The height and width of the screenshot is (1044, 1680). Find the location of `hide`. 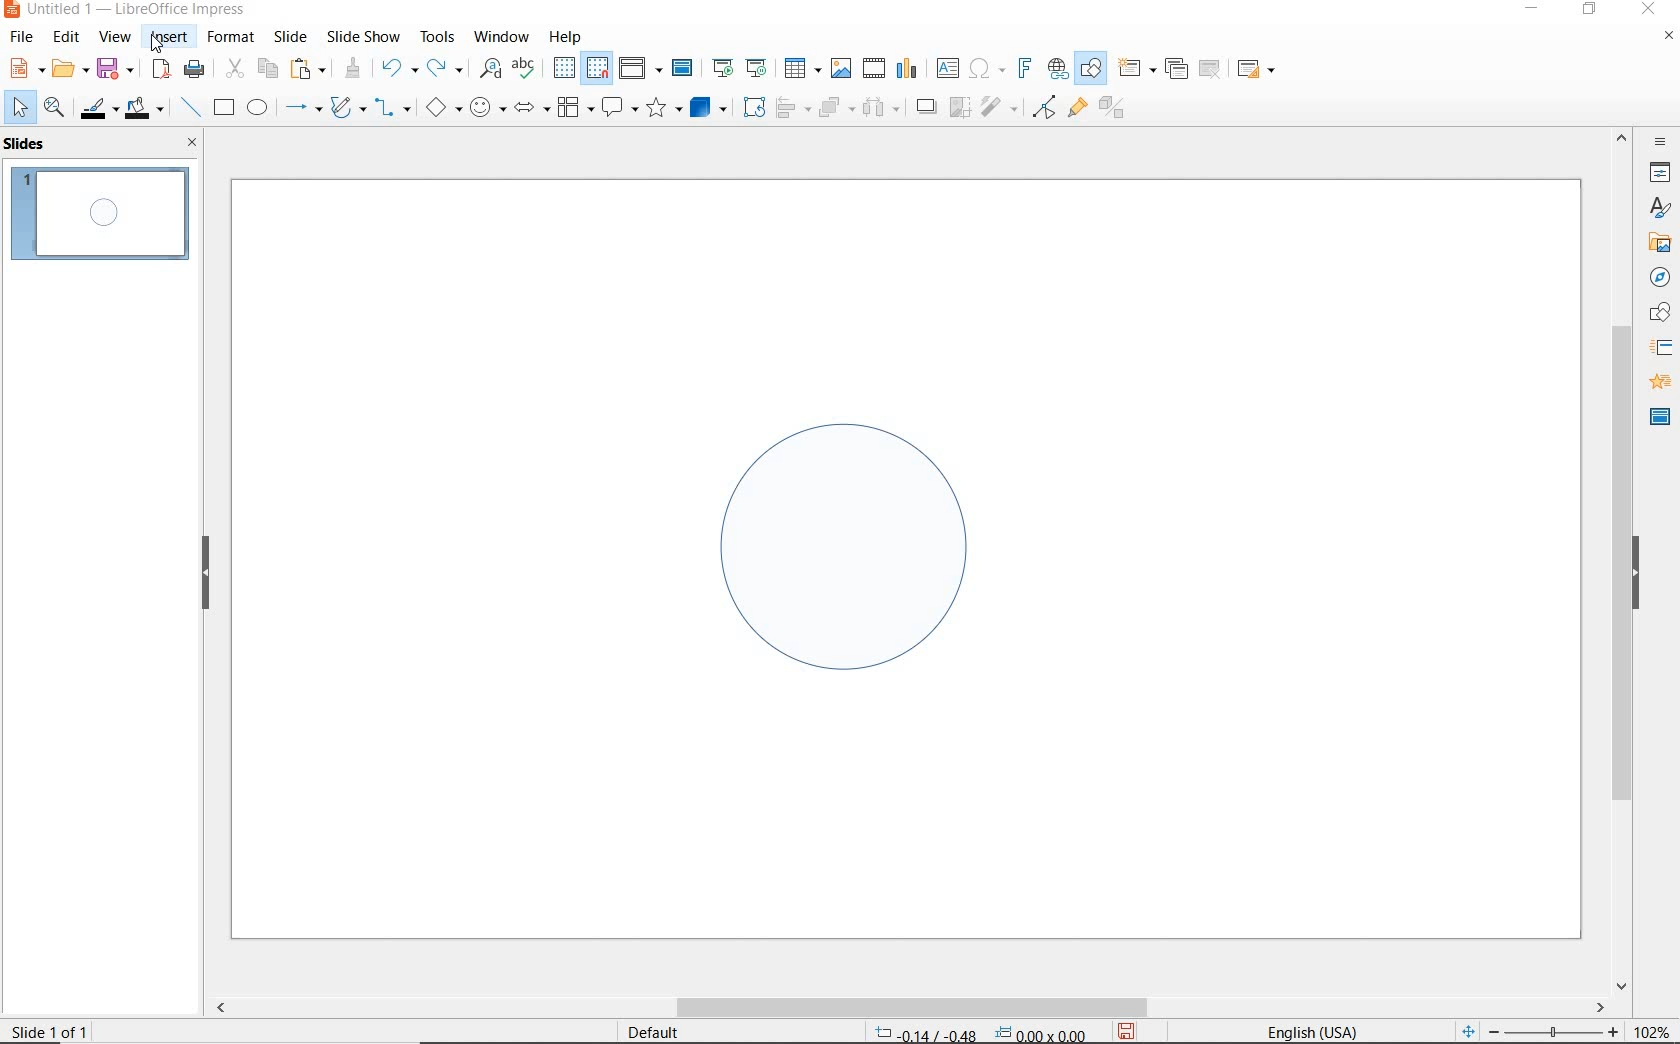

hide is located at coordinates (206, 574).